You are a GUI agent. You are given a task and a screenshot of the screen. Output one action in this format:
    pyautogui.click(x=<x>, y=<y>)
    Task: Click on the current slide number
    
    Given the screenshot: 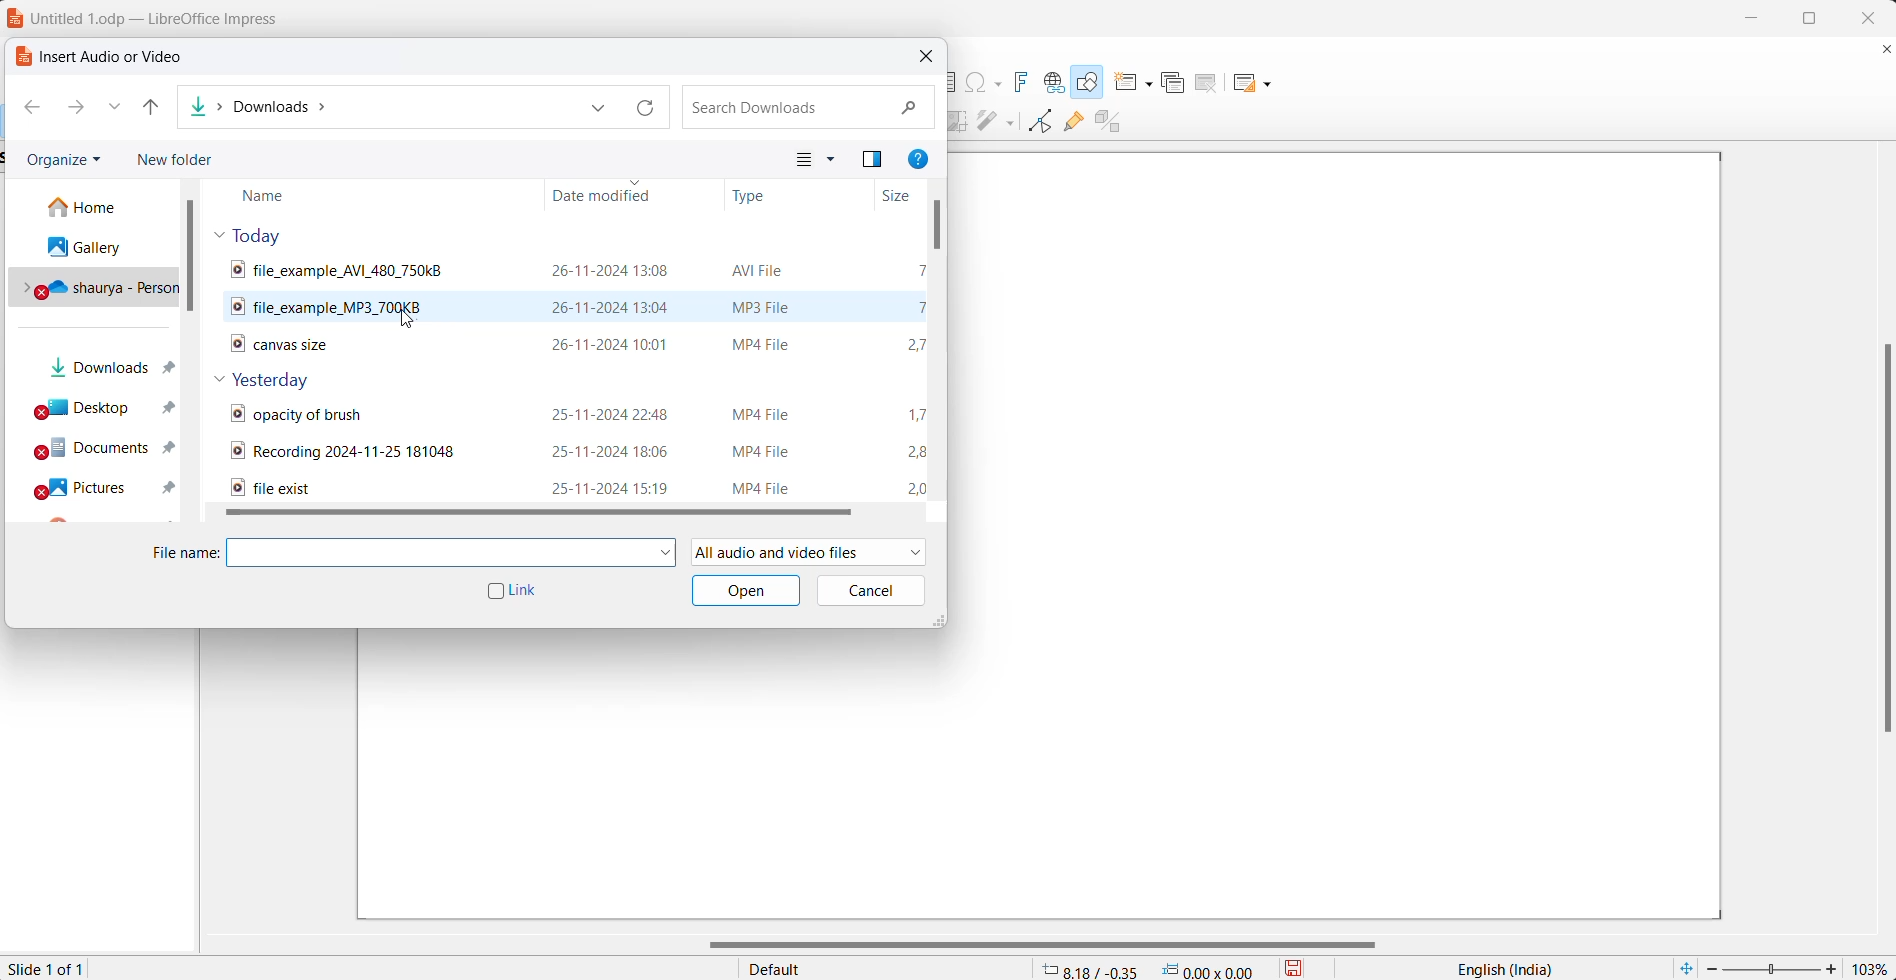 What is the action you would take?
    pyautogui.click(x=46, y=969)
    